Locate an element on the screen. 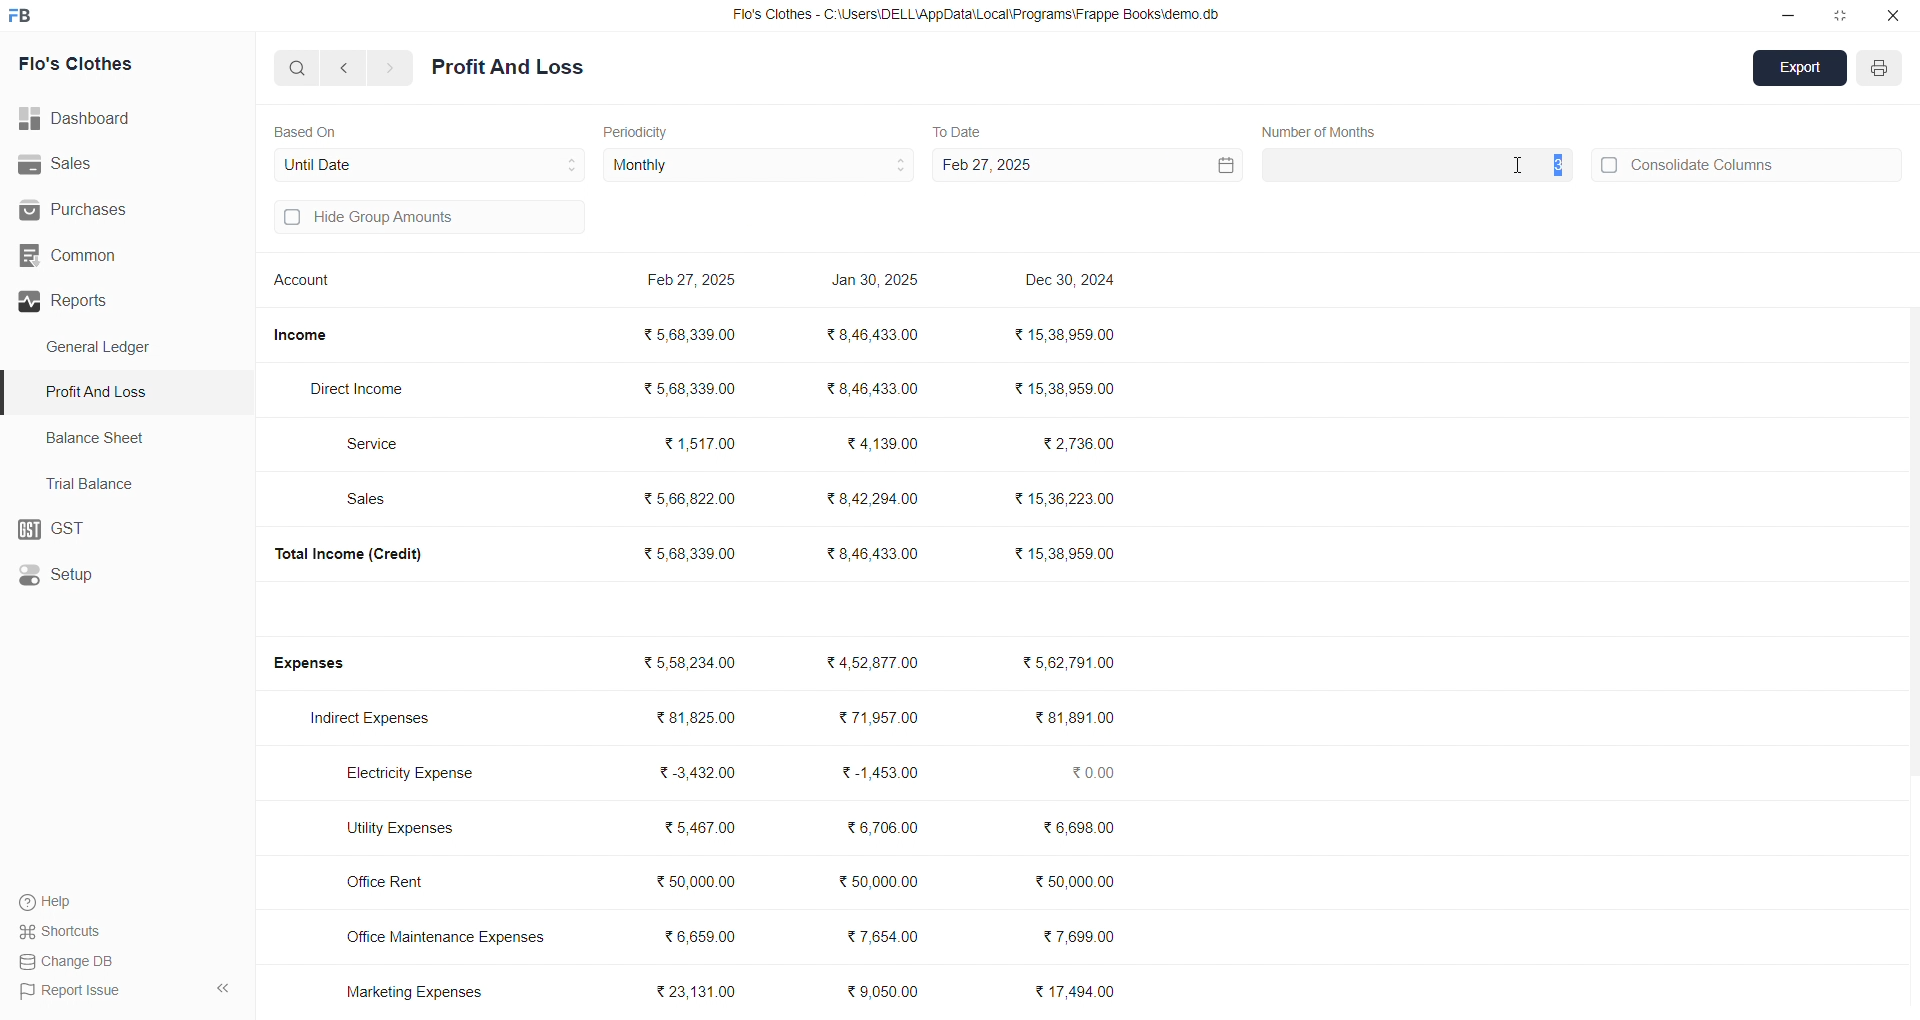 Image resolution: width=1920 pixels, height=1020 pixels. Profit And Loss is located at coordinates (131, 391).